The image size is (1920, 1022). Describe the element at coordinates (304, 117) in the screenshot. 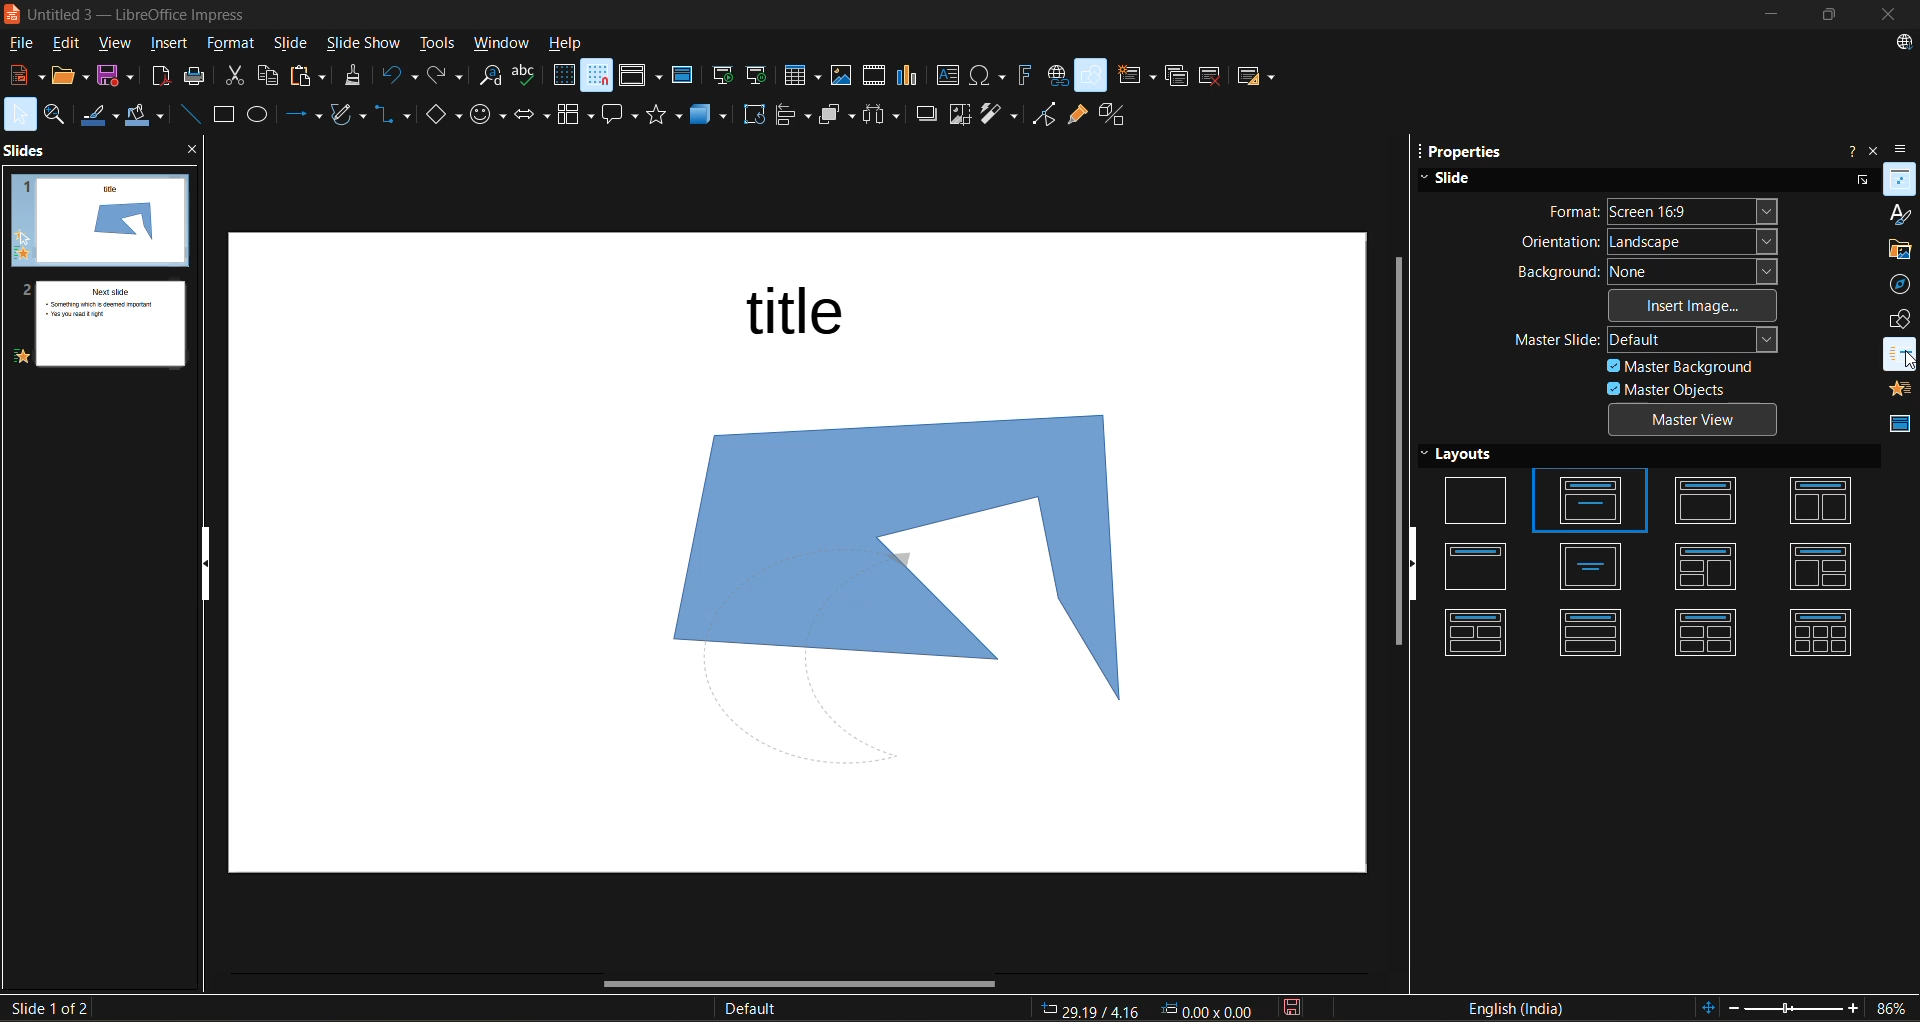

I see `lines and arrows` at that location.